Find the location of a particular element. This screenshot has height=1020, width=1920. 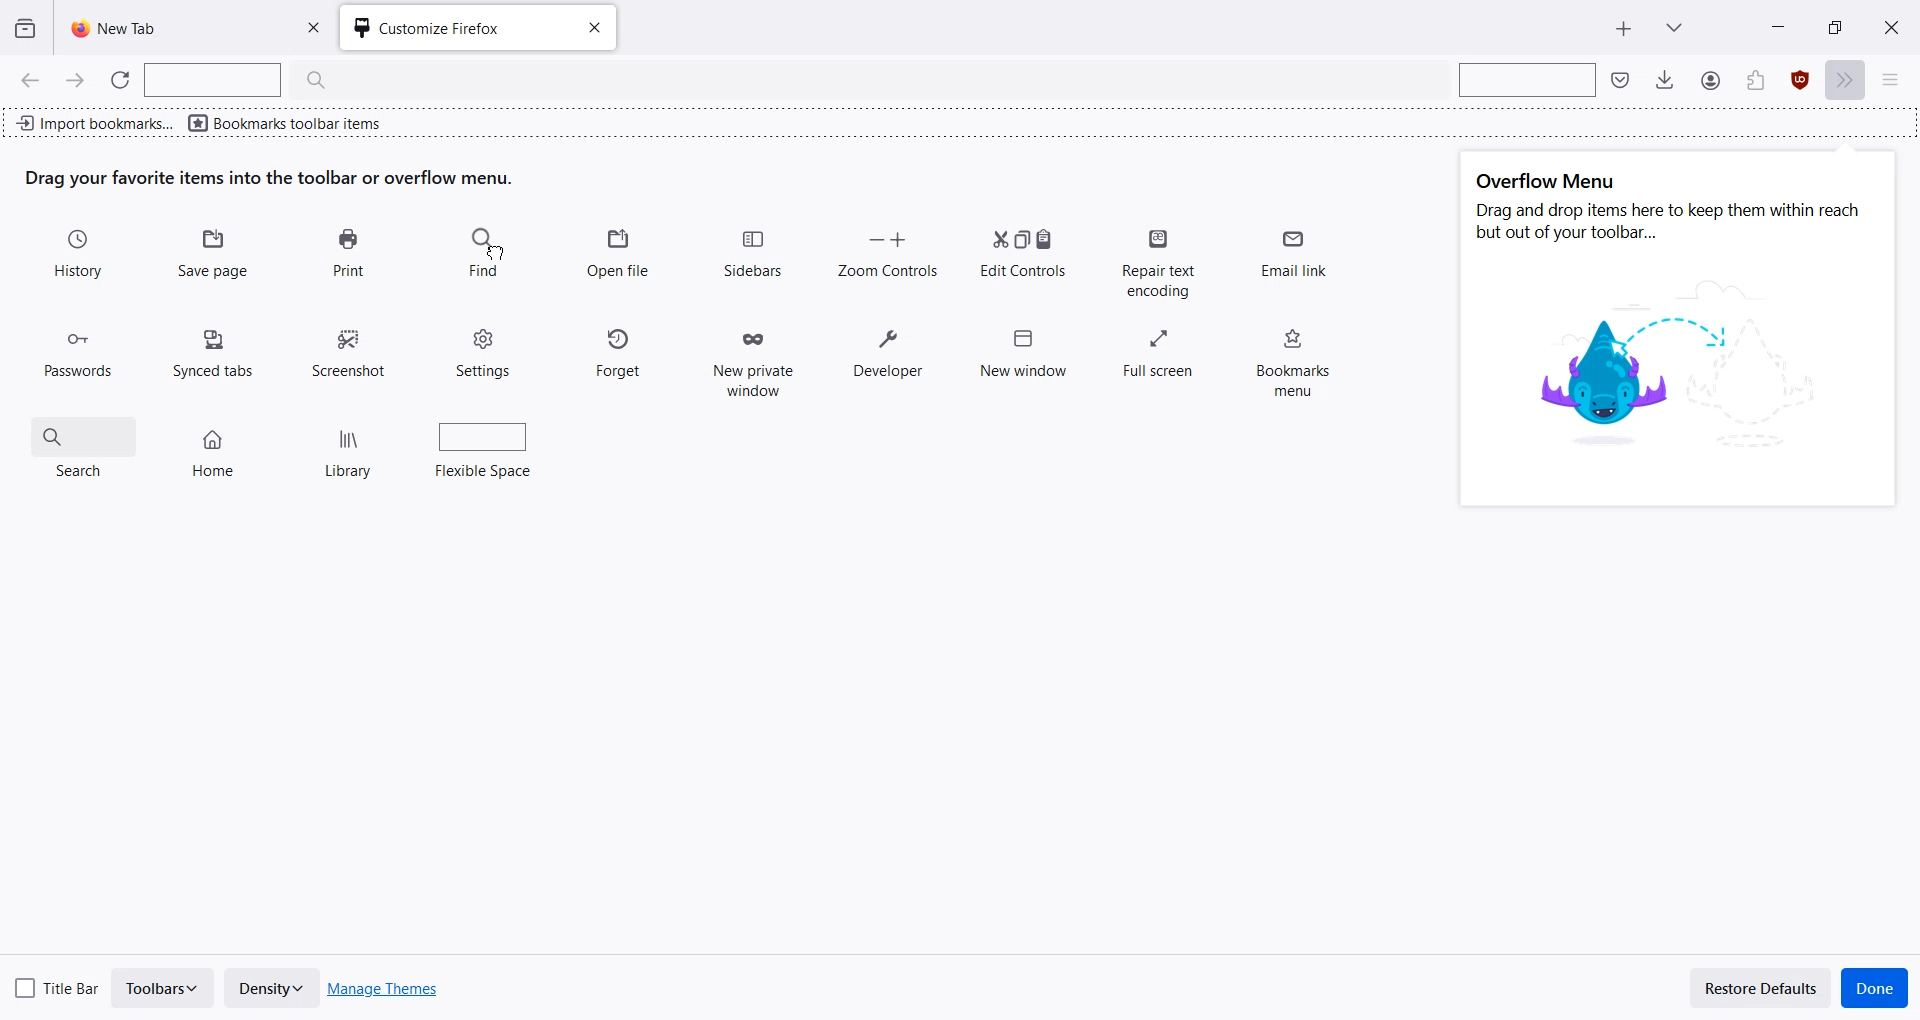

Flexible Space is located at coordinates (484, 446).